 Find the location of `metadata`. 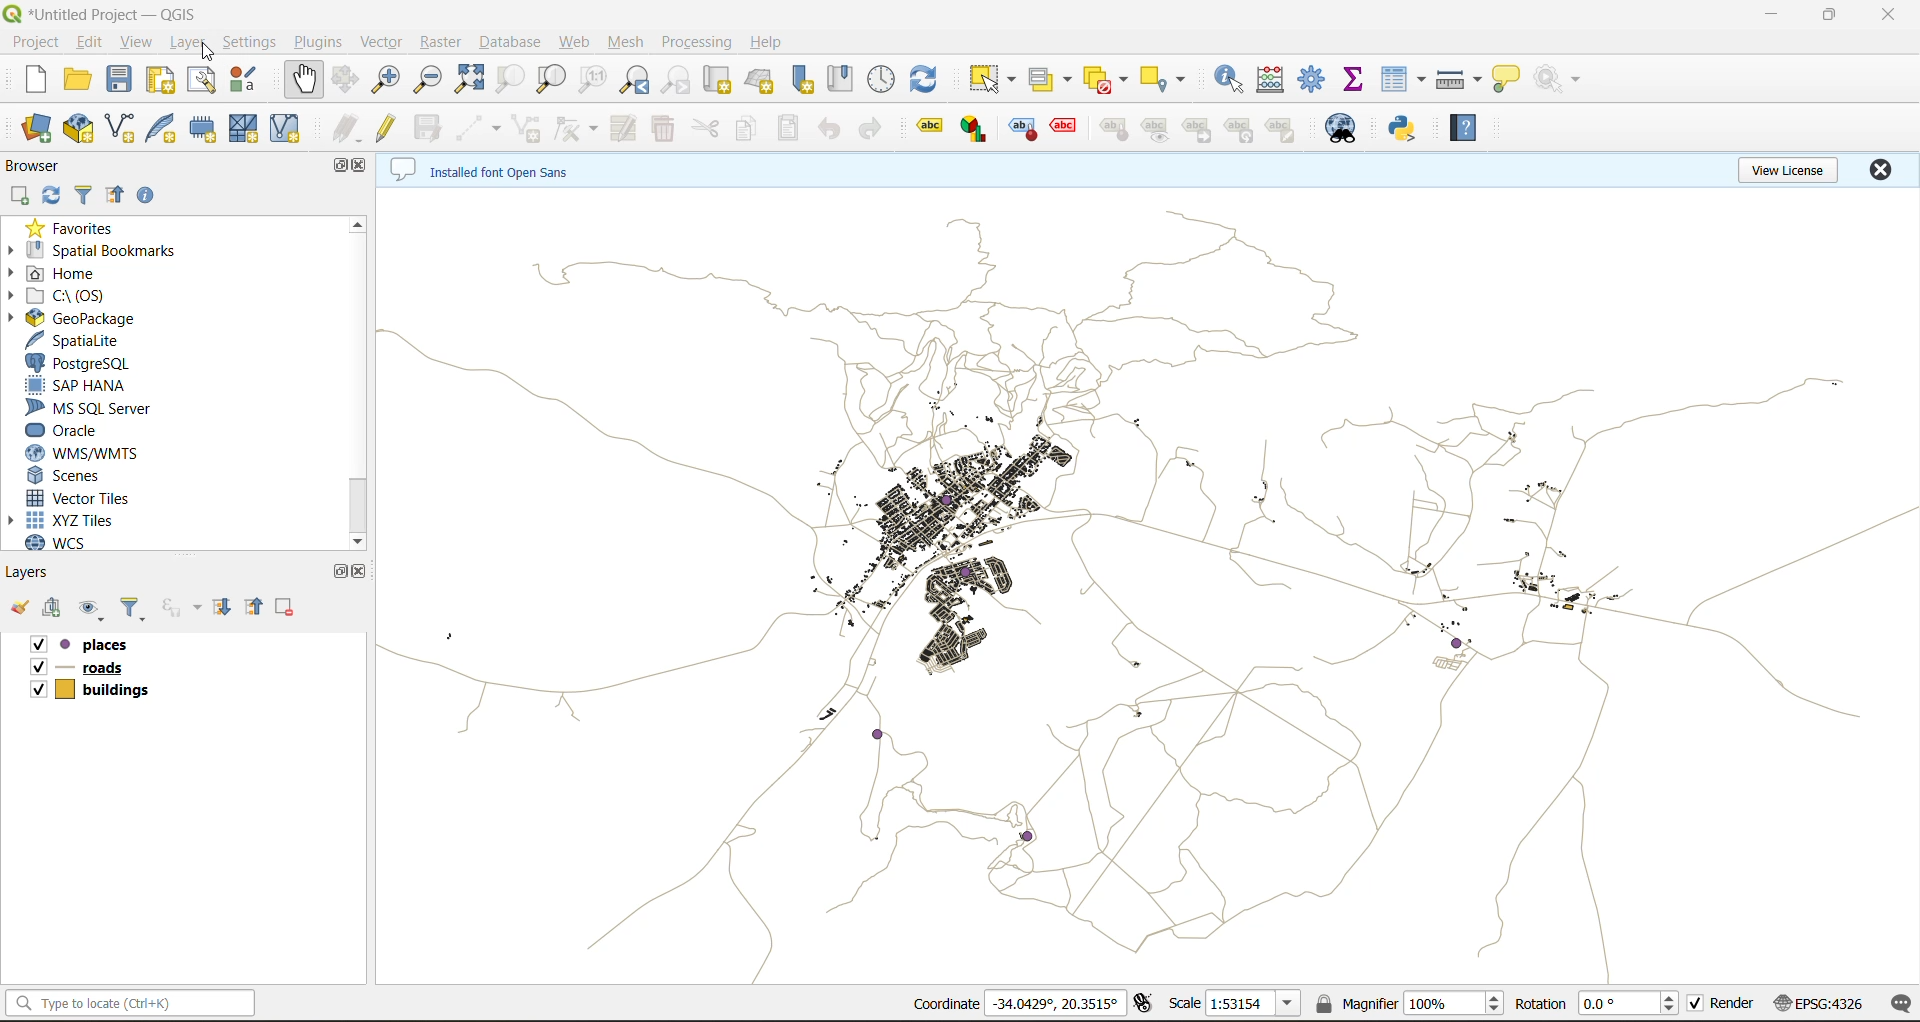

metadata is located at coordinates (487, 172).